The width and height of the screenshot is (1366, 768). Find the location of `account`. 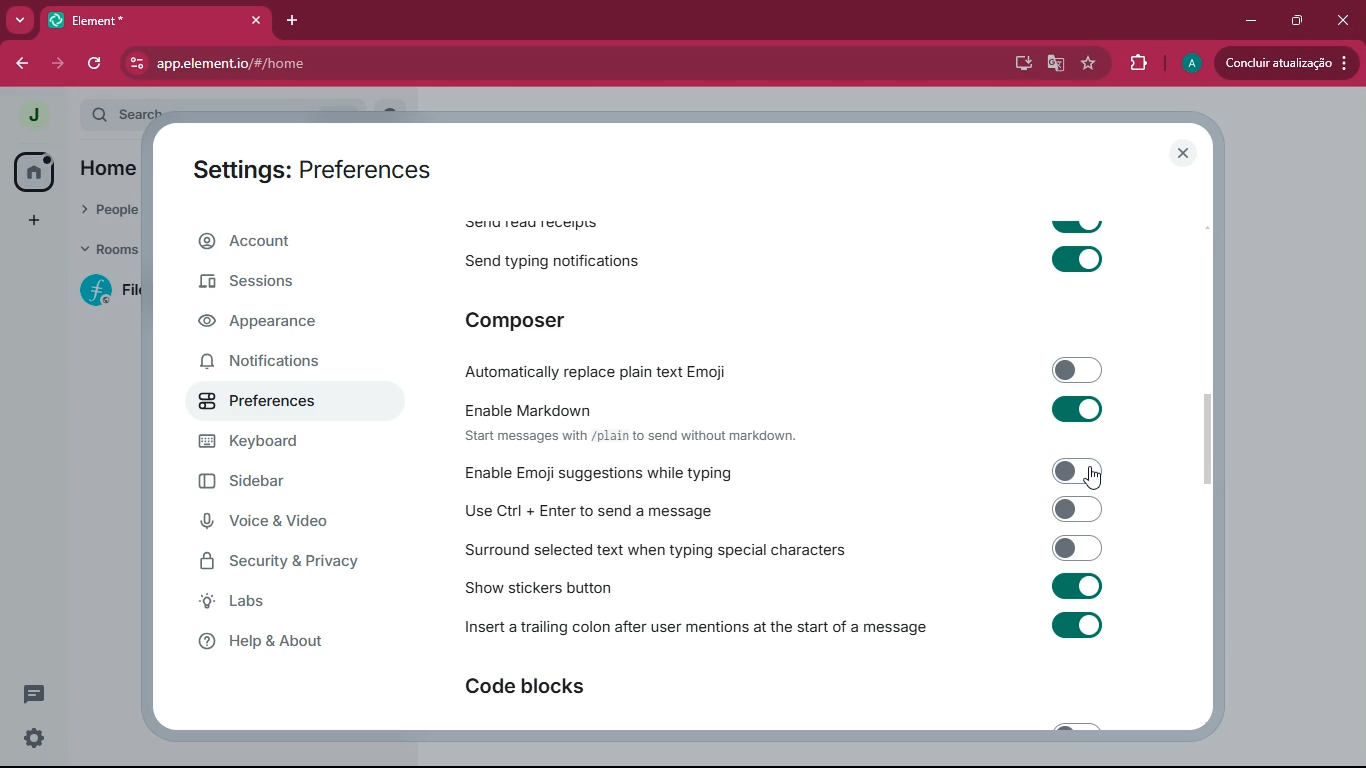

account is located at coordinates (284, 244).